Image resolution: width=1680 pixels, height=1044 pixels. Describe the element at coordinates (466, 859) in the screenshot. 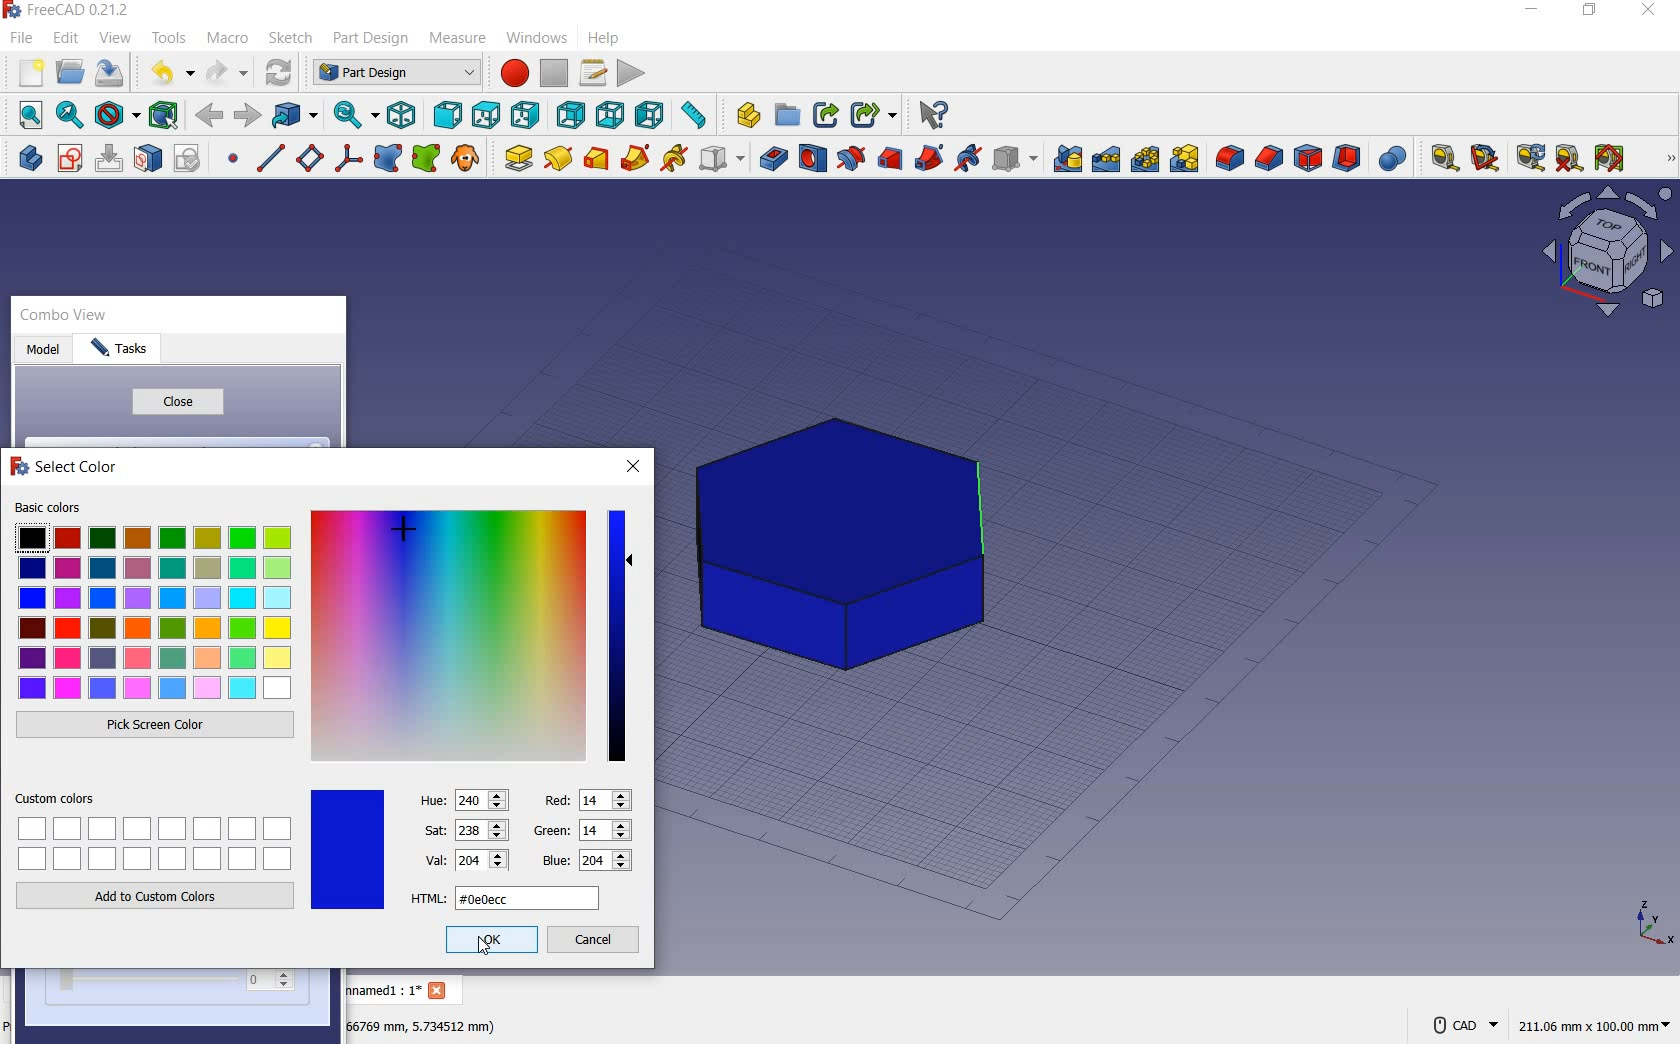

I see `Val: 204` at that location.